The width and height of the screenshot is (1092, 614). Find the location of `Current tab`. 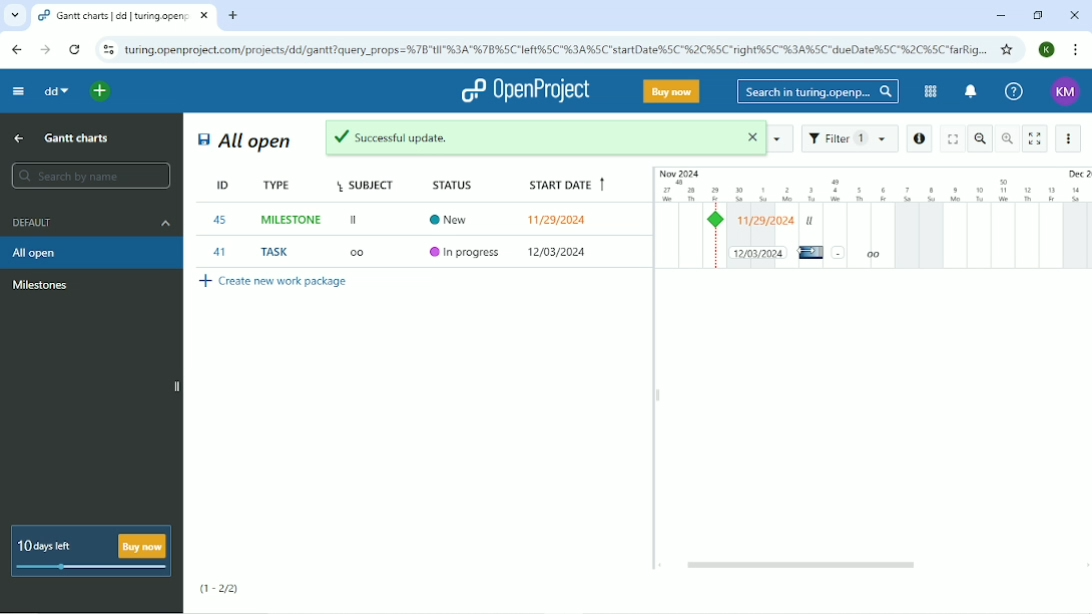

Current tab is located at coordinates (124, 16).